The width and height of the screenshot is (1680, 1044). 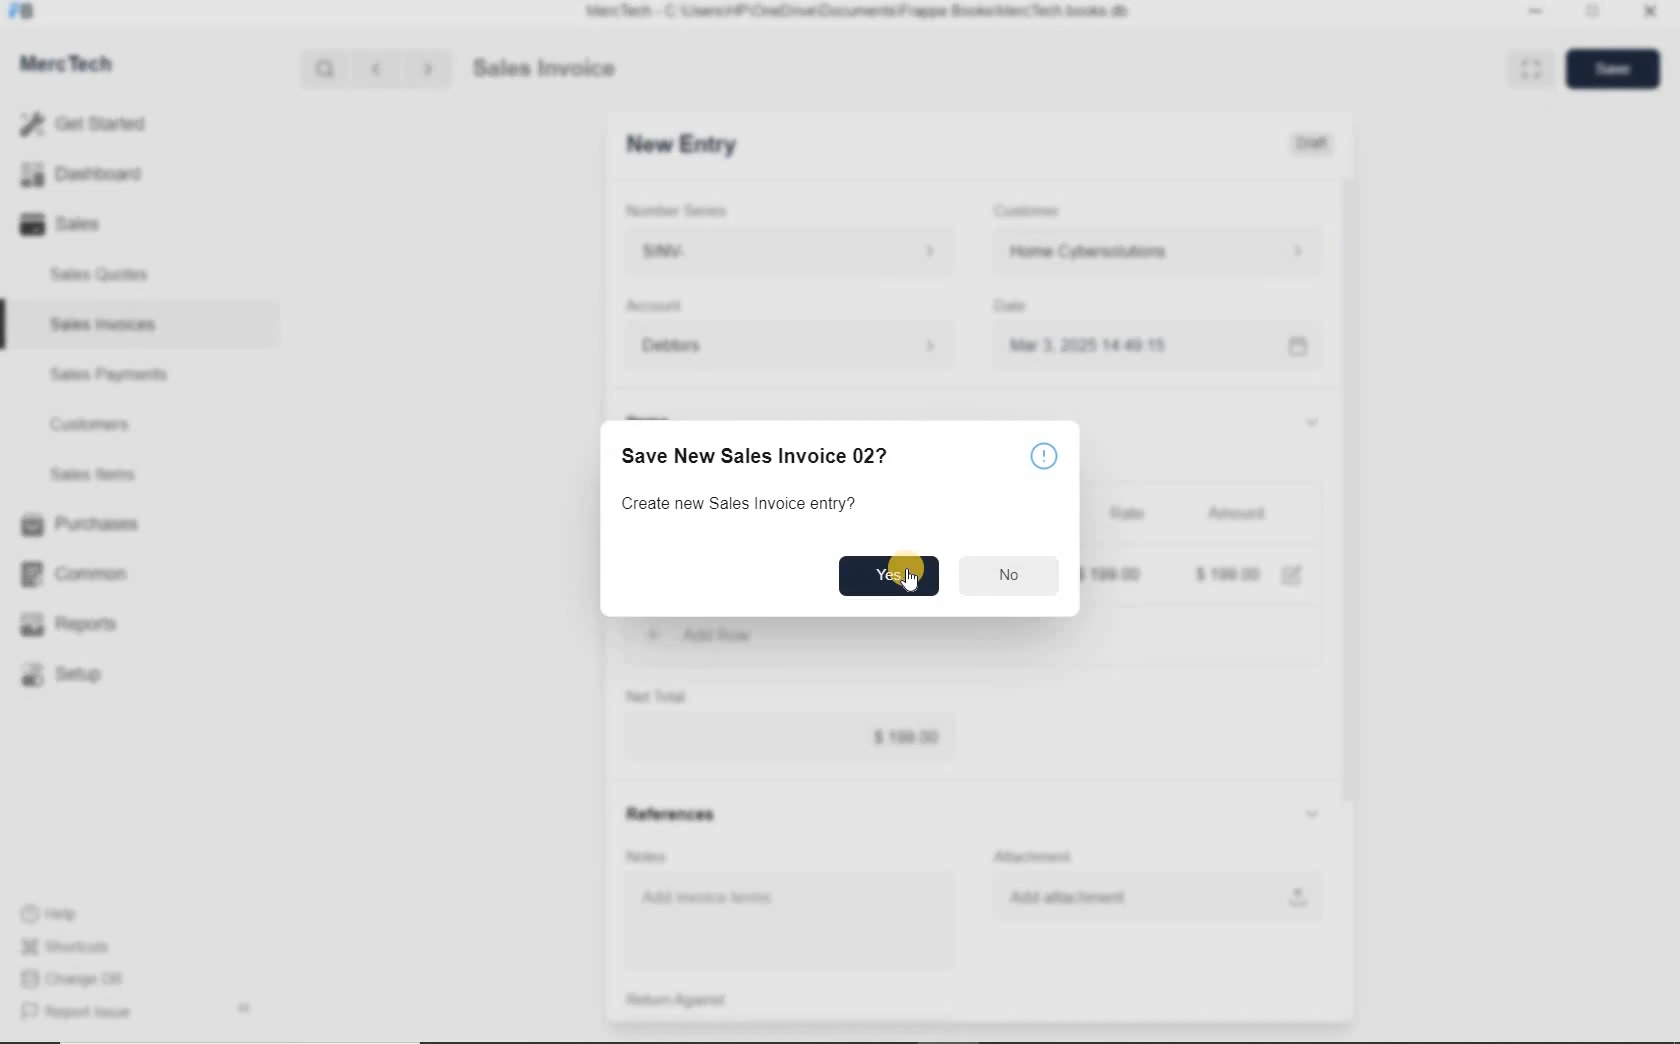 I want to click on Maximum, so click(x=1593, y=14).